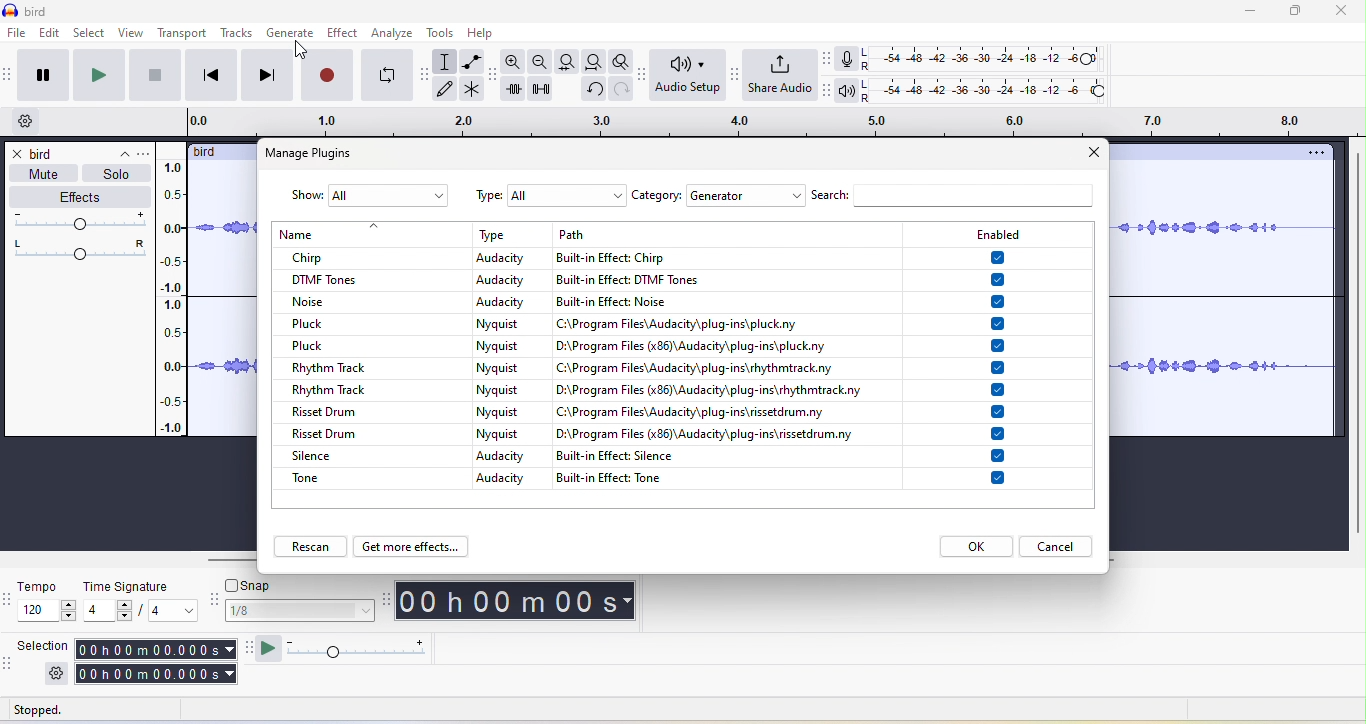  I want to click on category, so click(657, 195).